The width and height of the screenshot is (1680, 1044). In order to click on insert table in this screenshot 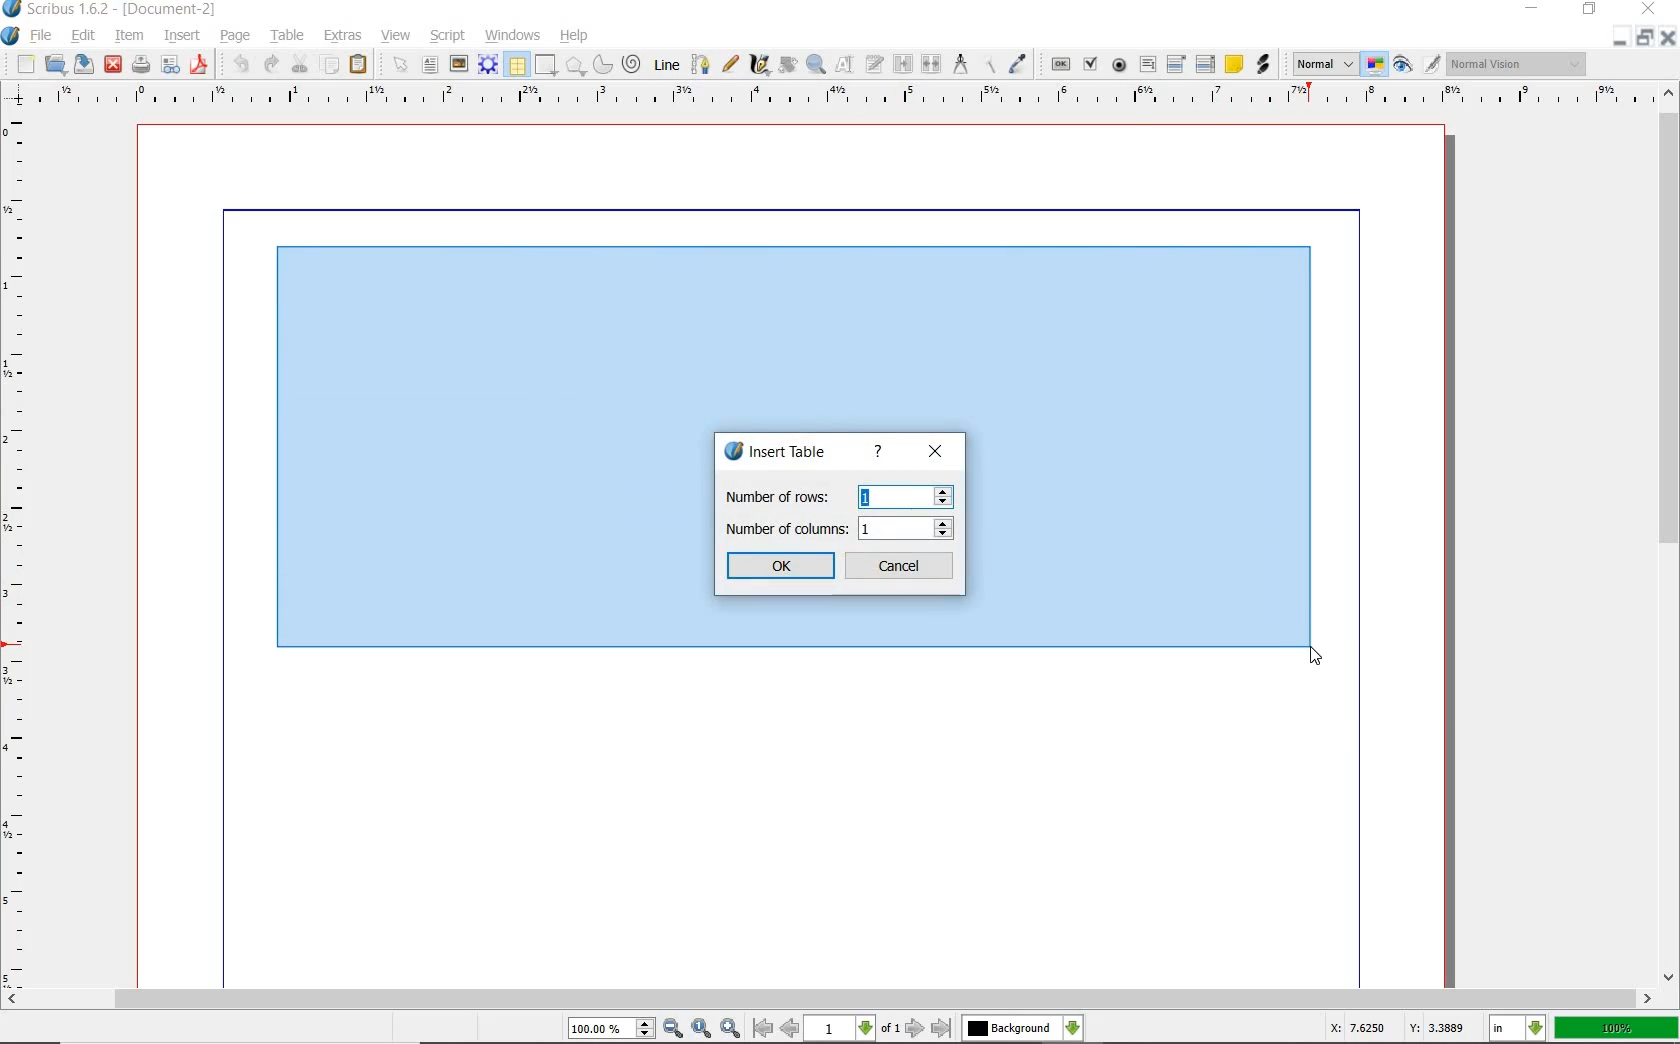, I will do `click(774, 451)`.